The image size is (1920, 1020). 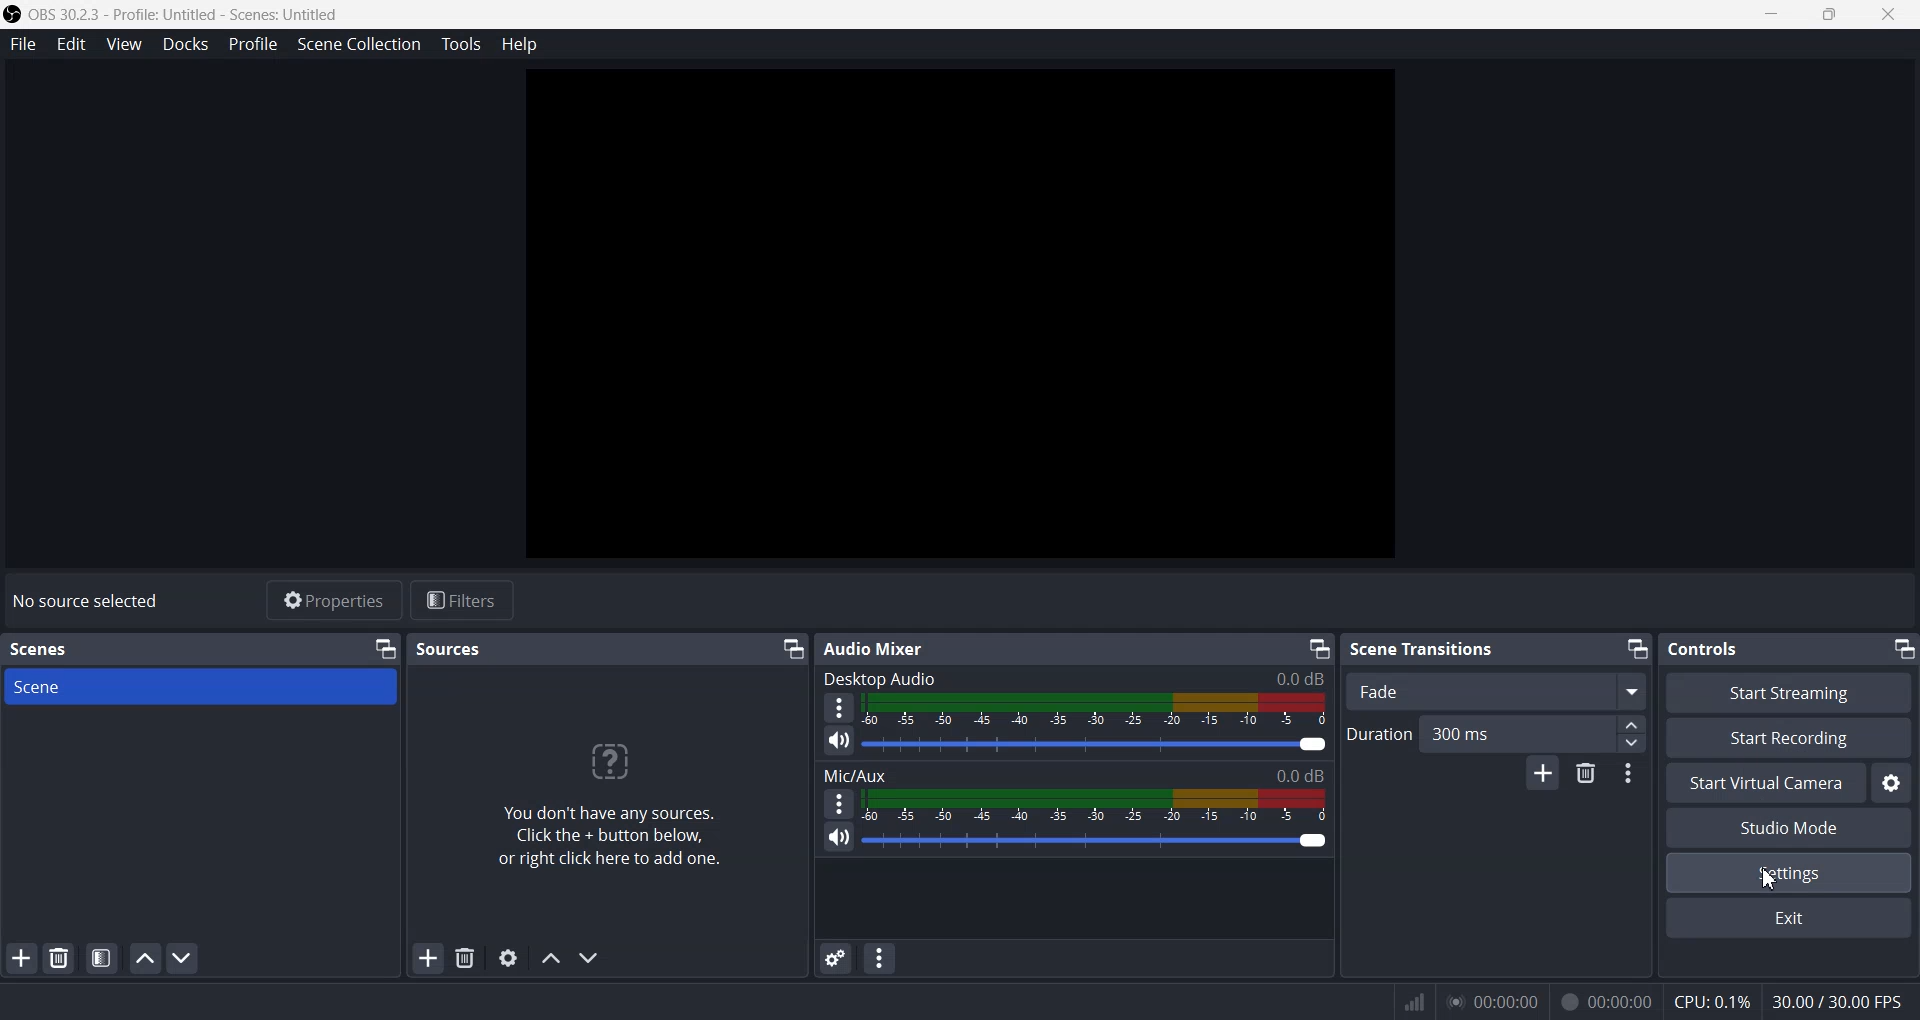 I want to click on Mix/Aux 0.0 dB, so click(x=1074, y=772).